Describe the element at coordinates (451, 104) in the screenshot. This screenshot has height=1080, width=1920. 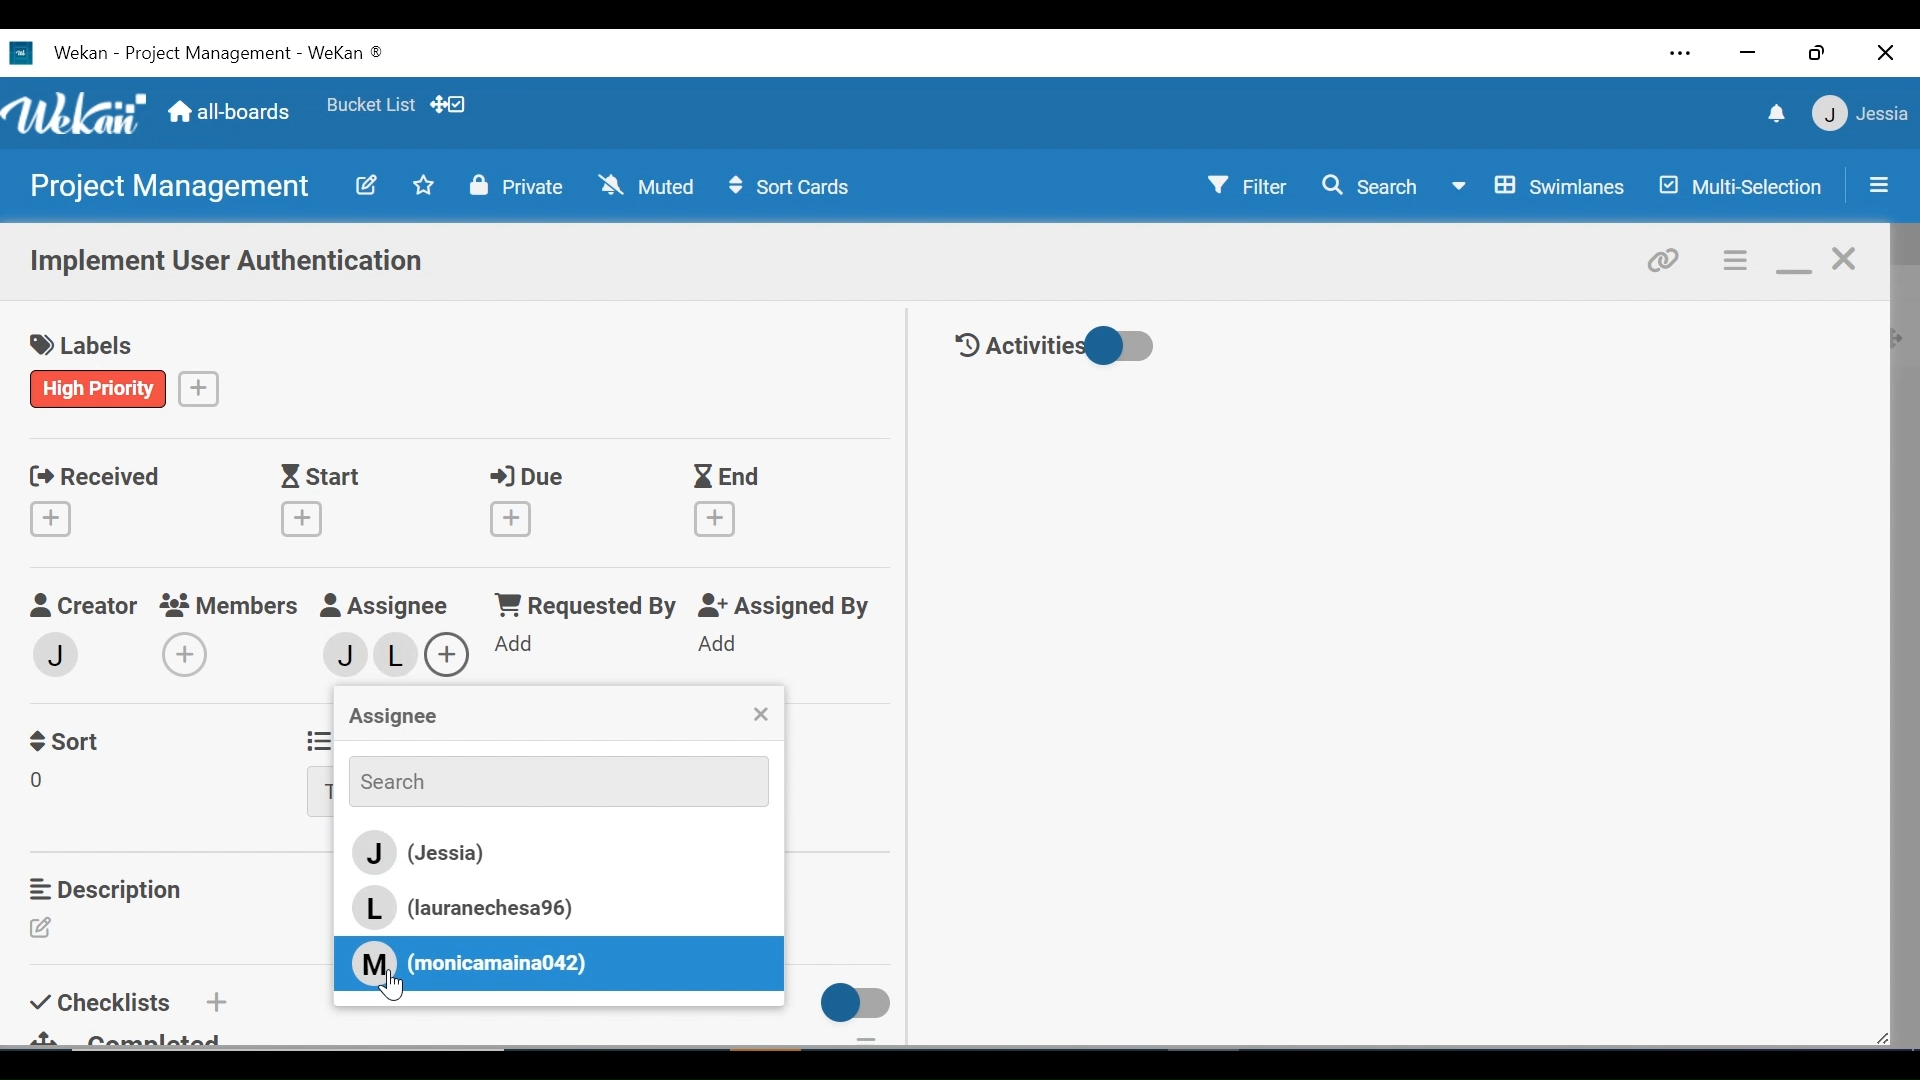
I see `Show Desktop drag handles` at that location.